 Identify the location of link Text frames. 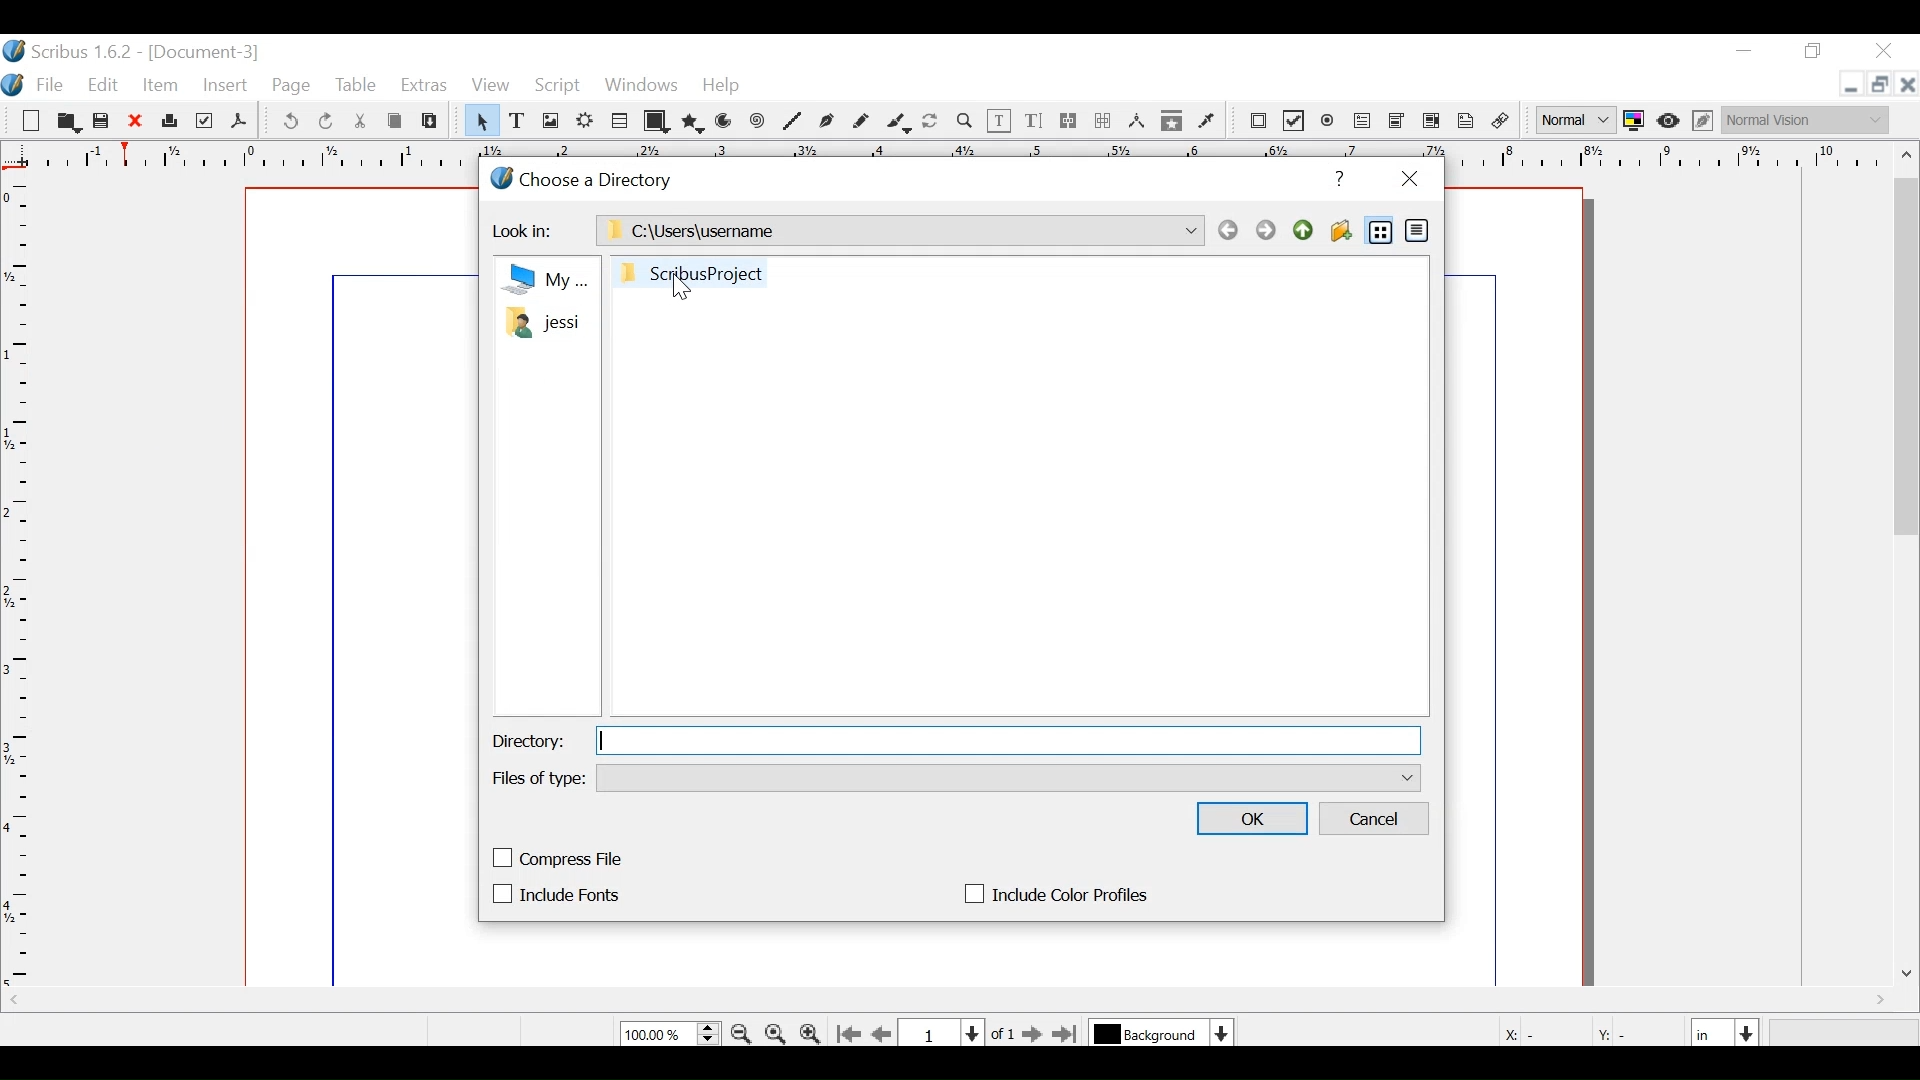
(1070, 122).